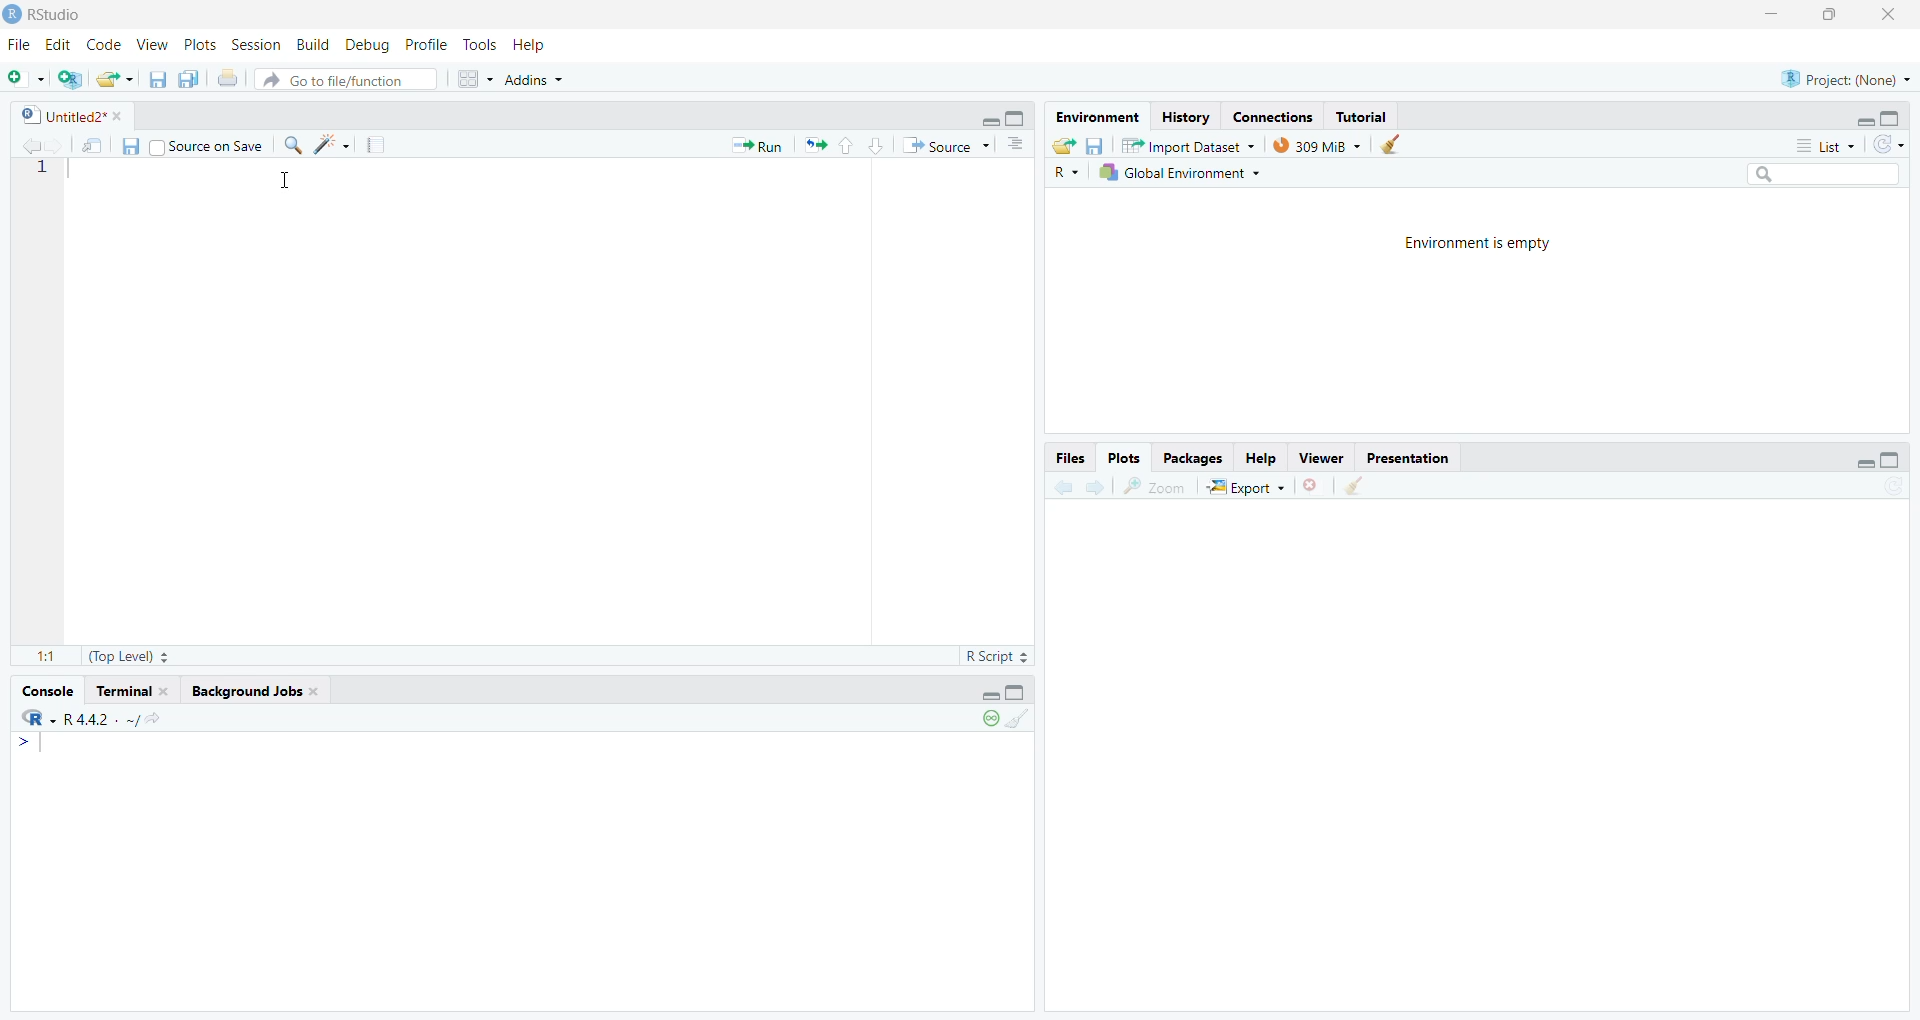  I want to click on refresh, so click(1888, 144).